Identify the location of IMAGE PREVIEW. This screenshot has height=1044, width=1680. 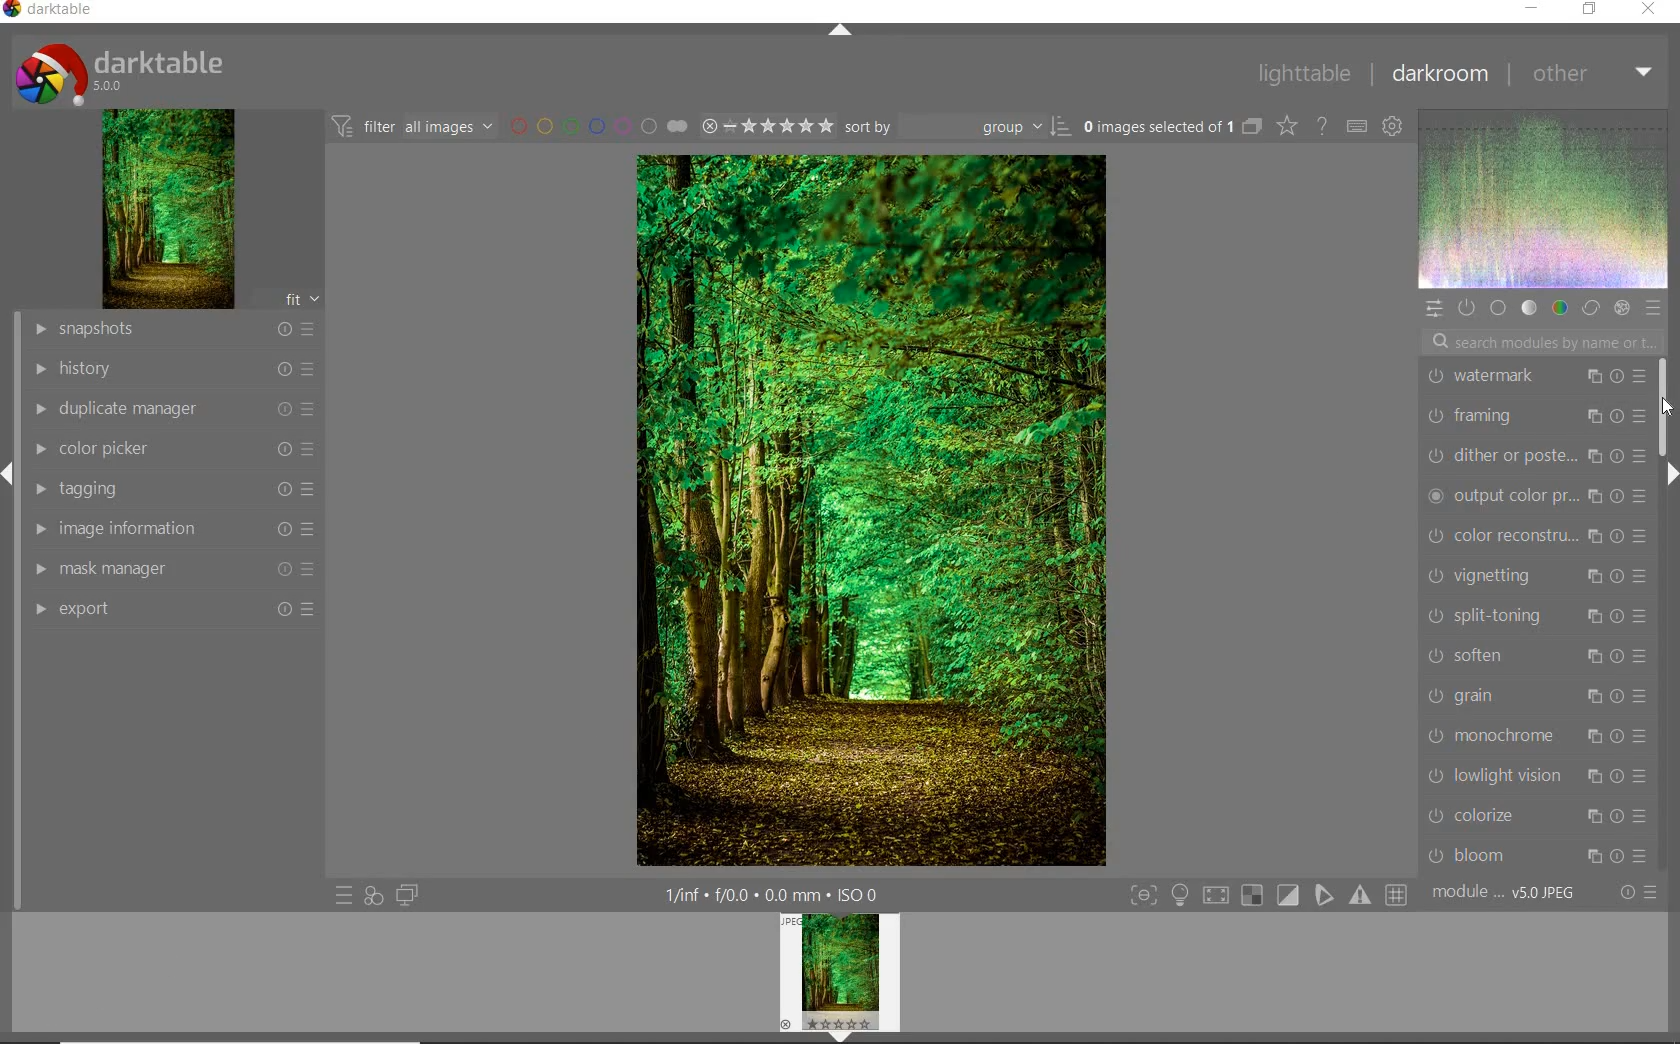
(840, 978).